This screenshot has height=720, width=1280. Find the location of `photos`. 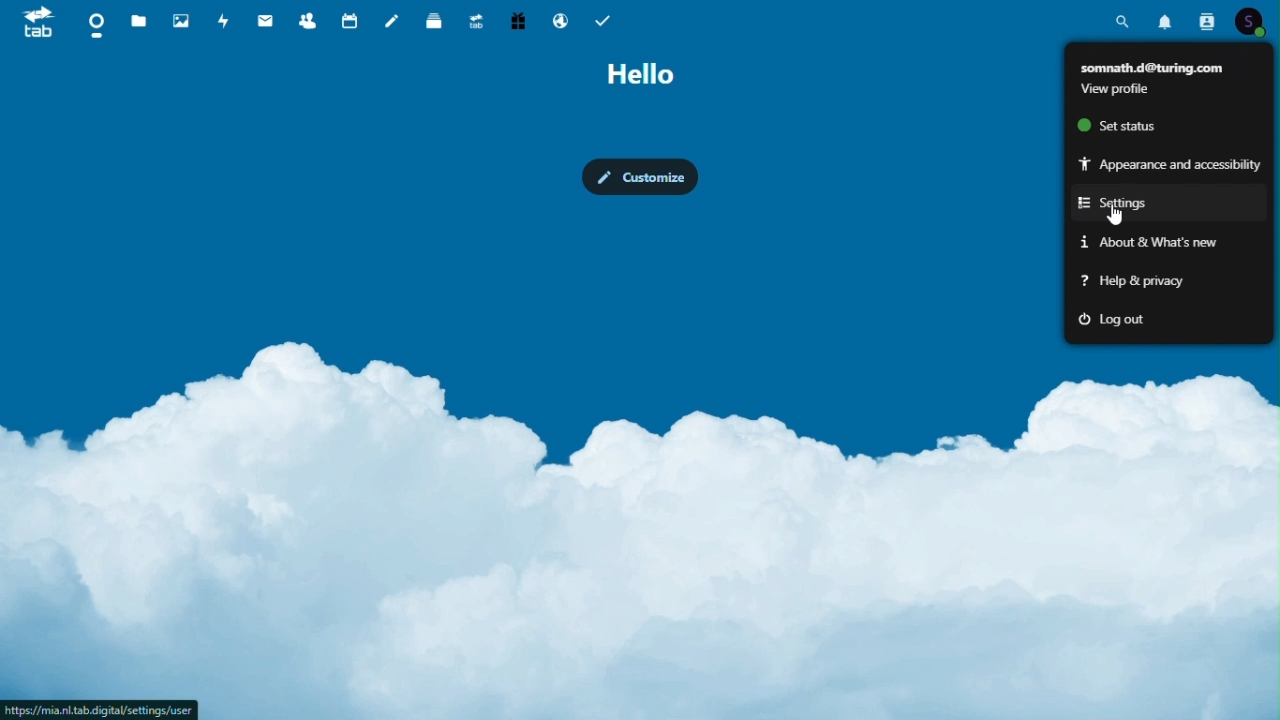

photos is located at coordinates (180, 19).